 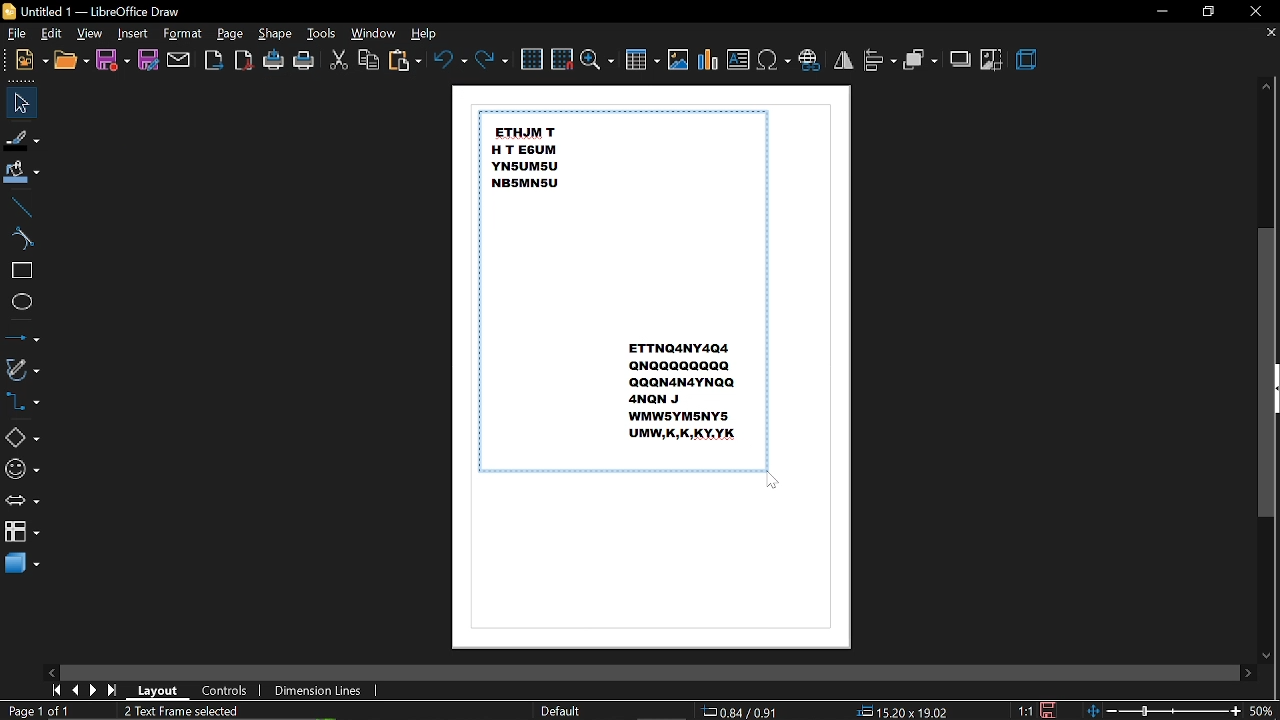 What do you see at coordinates (1054, 710) in the screenshot?
I see `Save` at bounding box center [1054, 710].